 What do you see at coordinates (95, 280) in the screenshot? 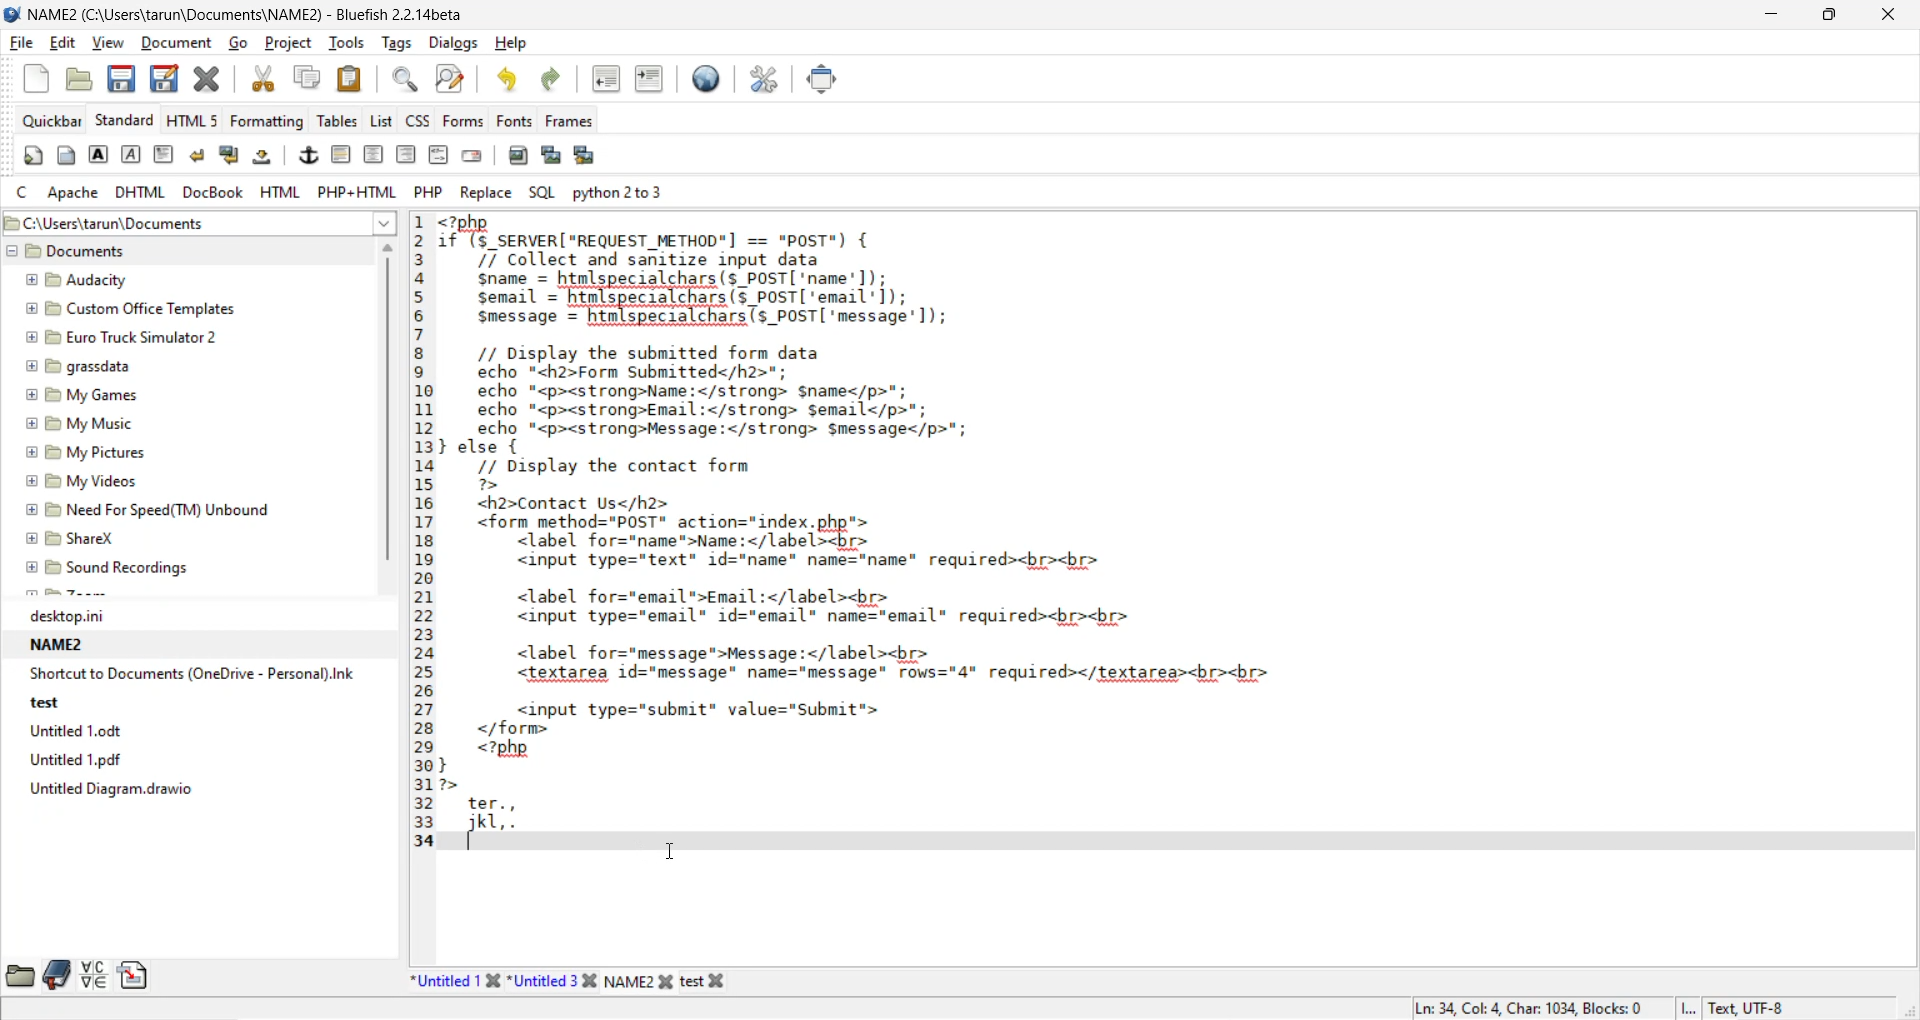
I see `Audacity` at bounding box center [95, 280].